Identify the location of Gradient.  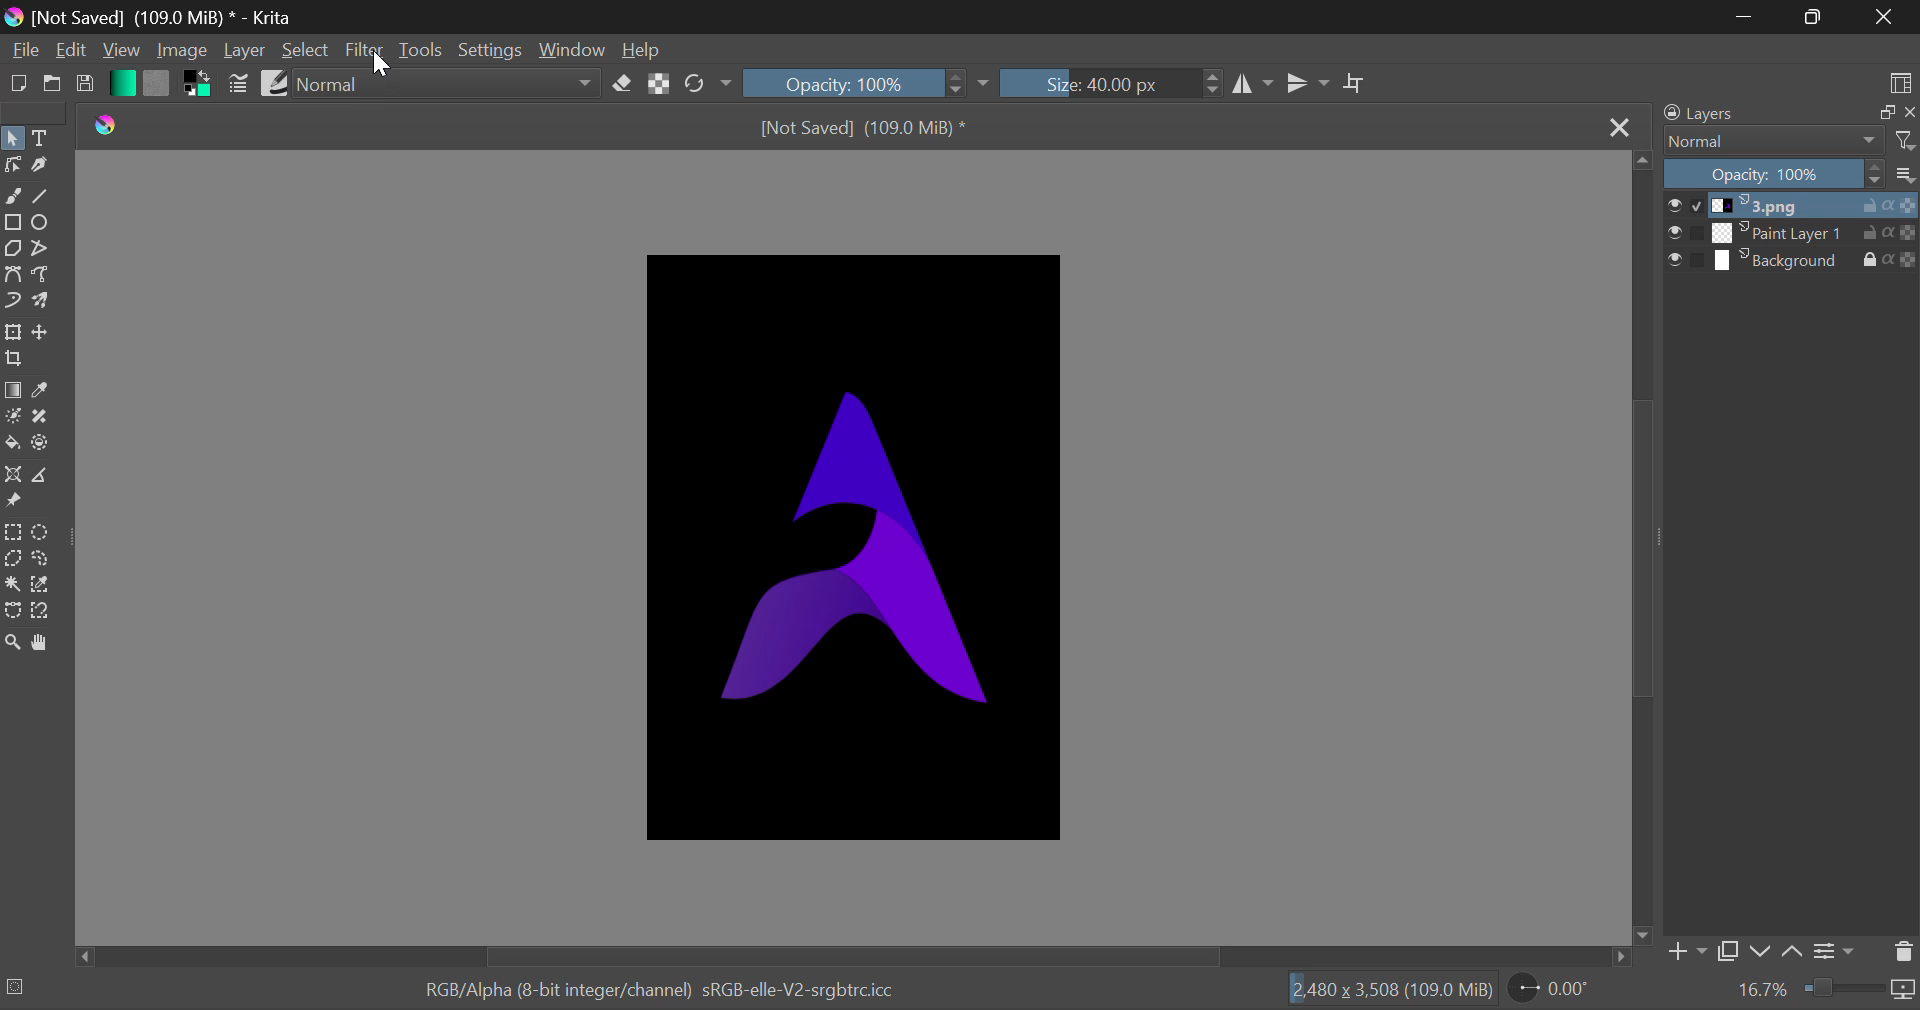
(121, 82).